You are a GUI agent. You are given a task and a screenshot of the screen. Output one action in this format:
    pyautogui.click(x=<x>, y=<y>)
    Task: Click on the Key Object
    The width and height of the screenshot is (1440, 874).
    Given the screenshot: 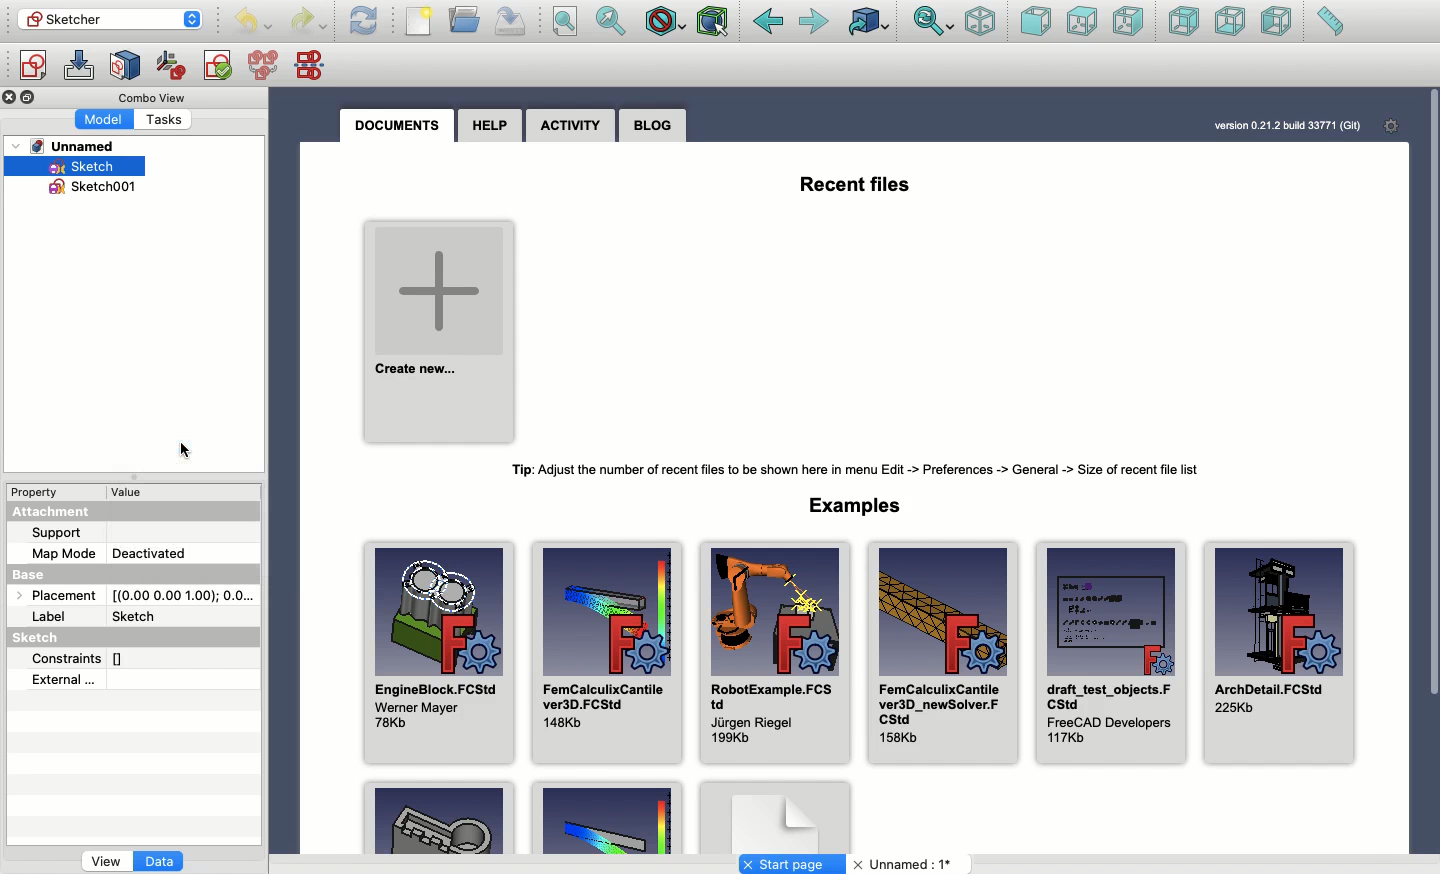 What is the action you would take?
    pyautogui.click(x=439, y=816)
    